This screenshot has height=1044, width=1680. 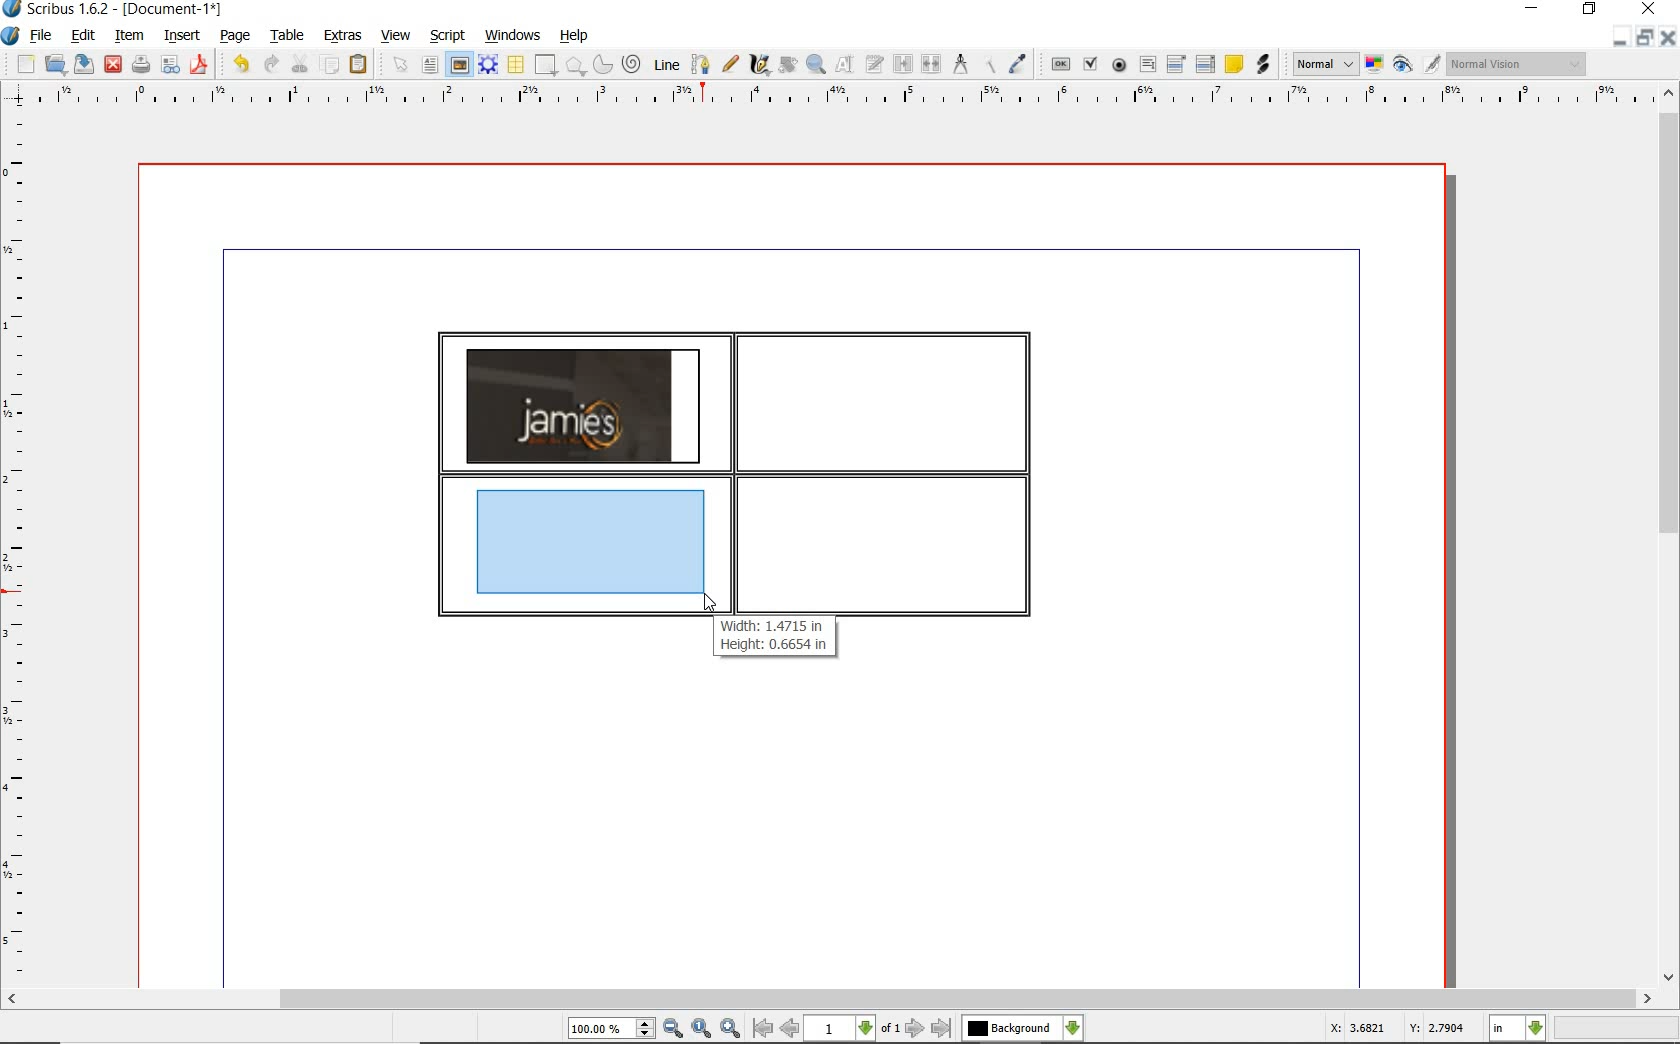 What do you see at coordinates (576, 67) in the screenshot?
I see `shape` at bounding box center [576, 67].